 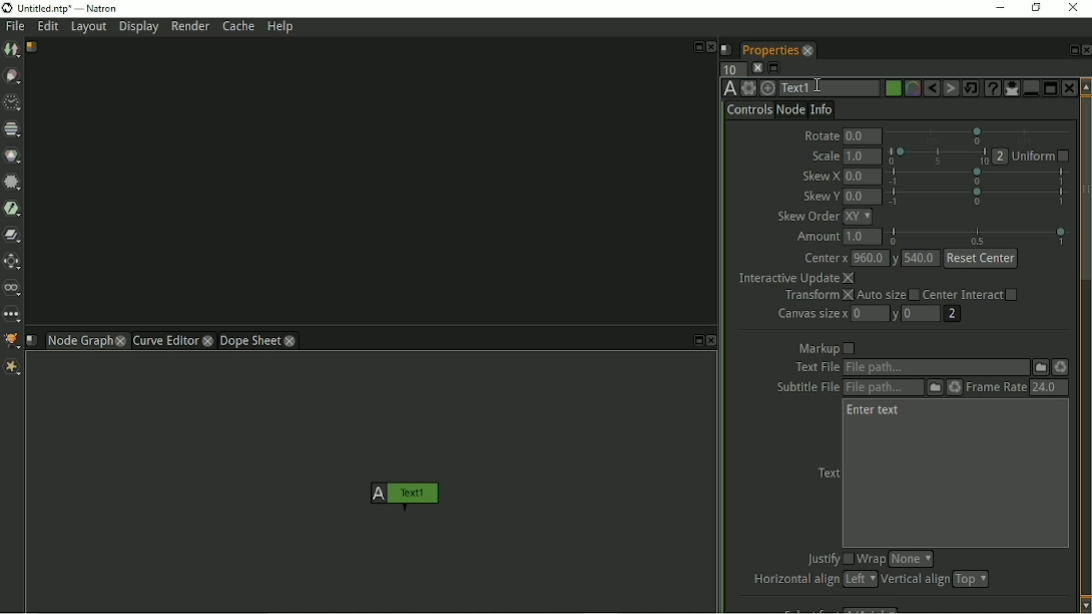 I want to click on none, so click(x=911, y=559).